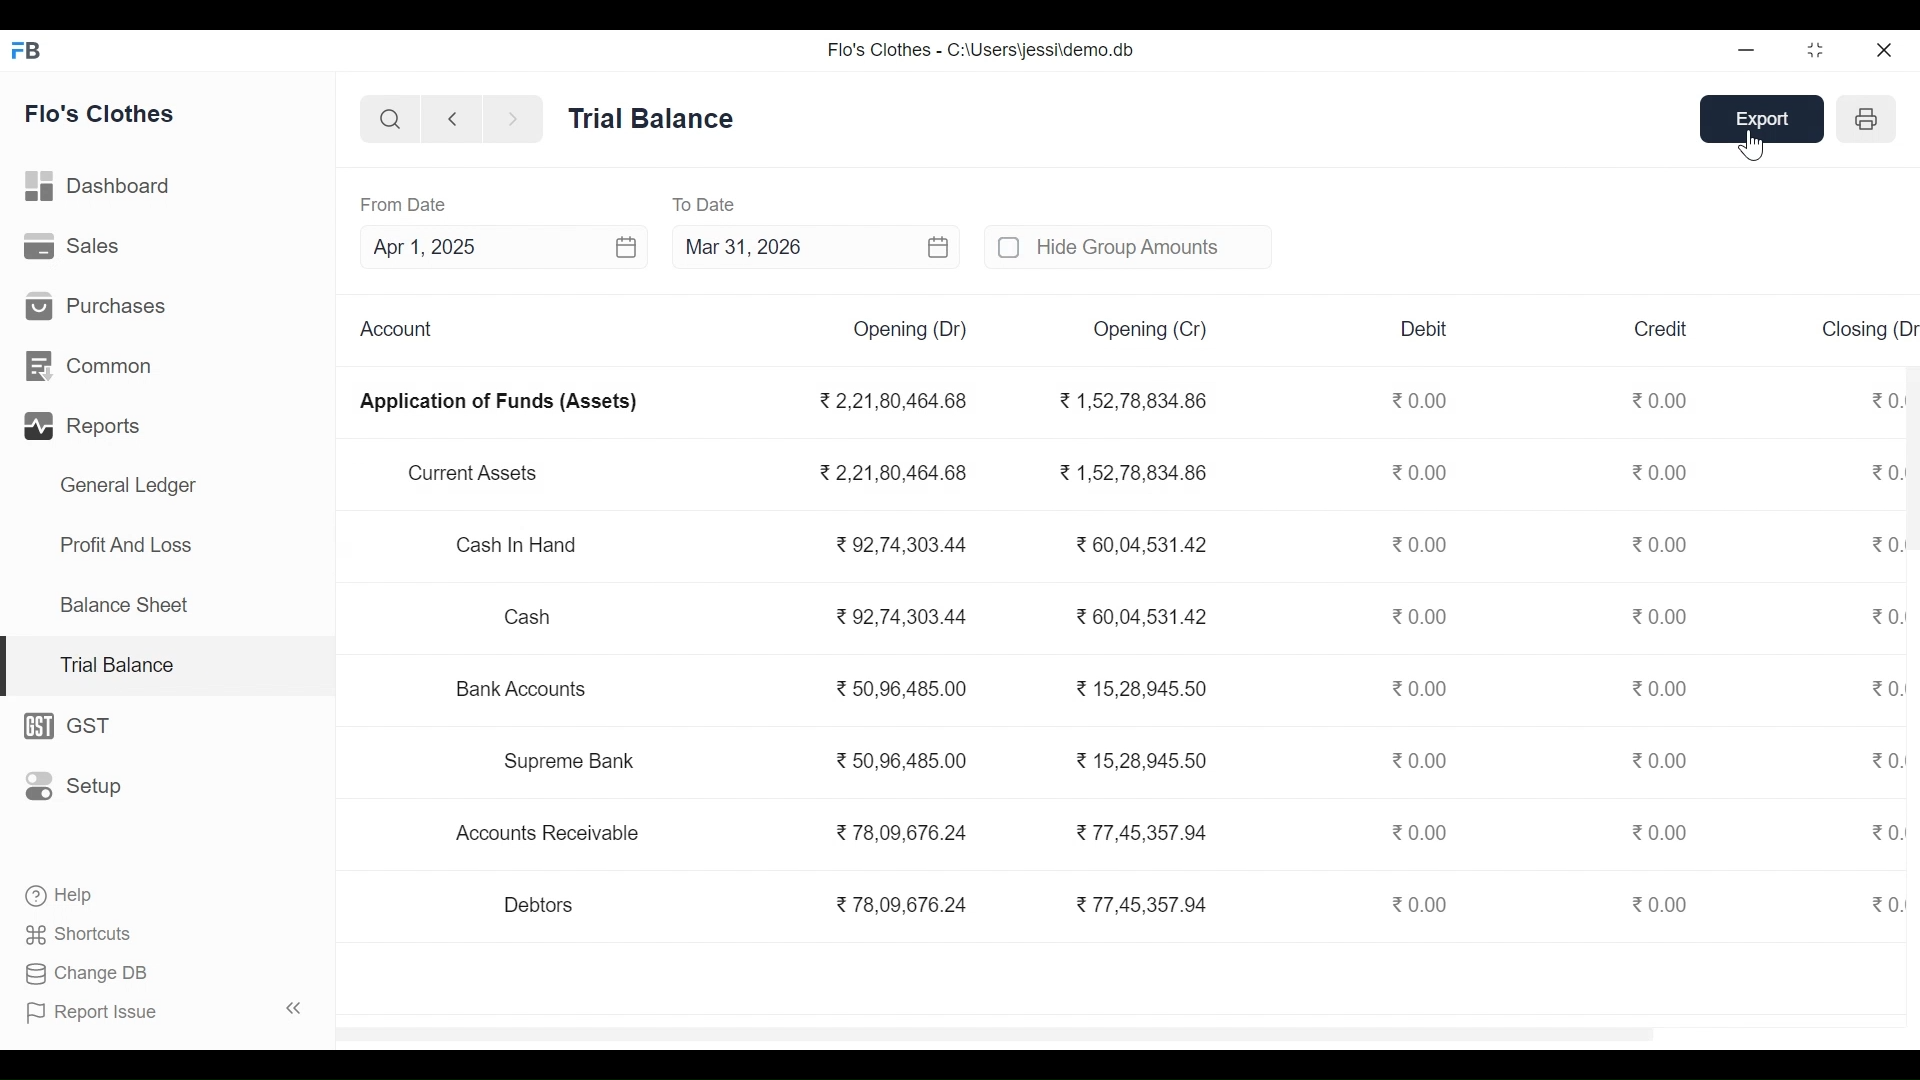 This screenshot has height=1080, width=1920. I want to click on Flo's Clothes, so click(99, 114).